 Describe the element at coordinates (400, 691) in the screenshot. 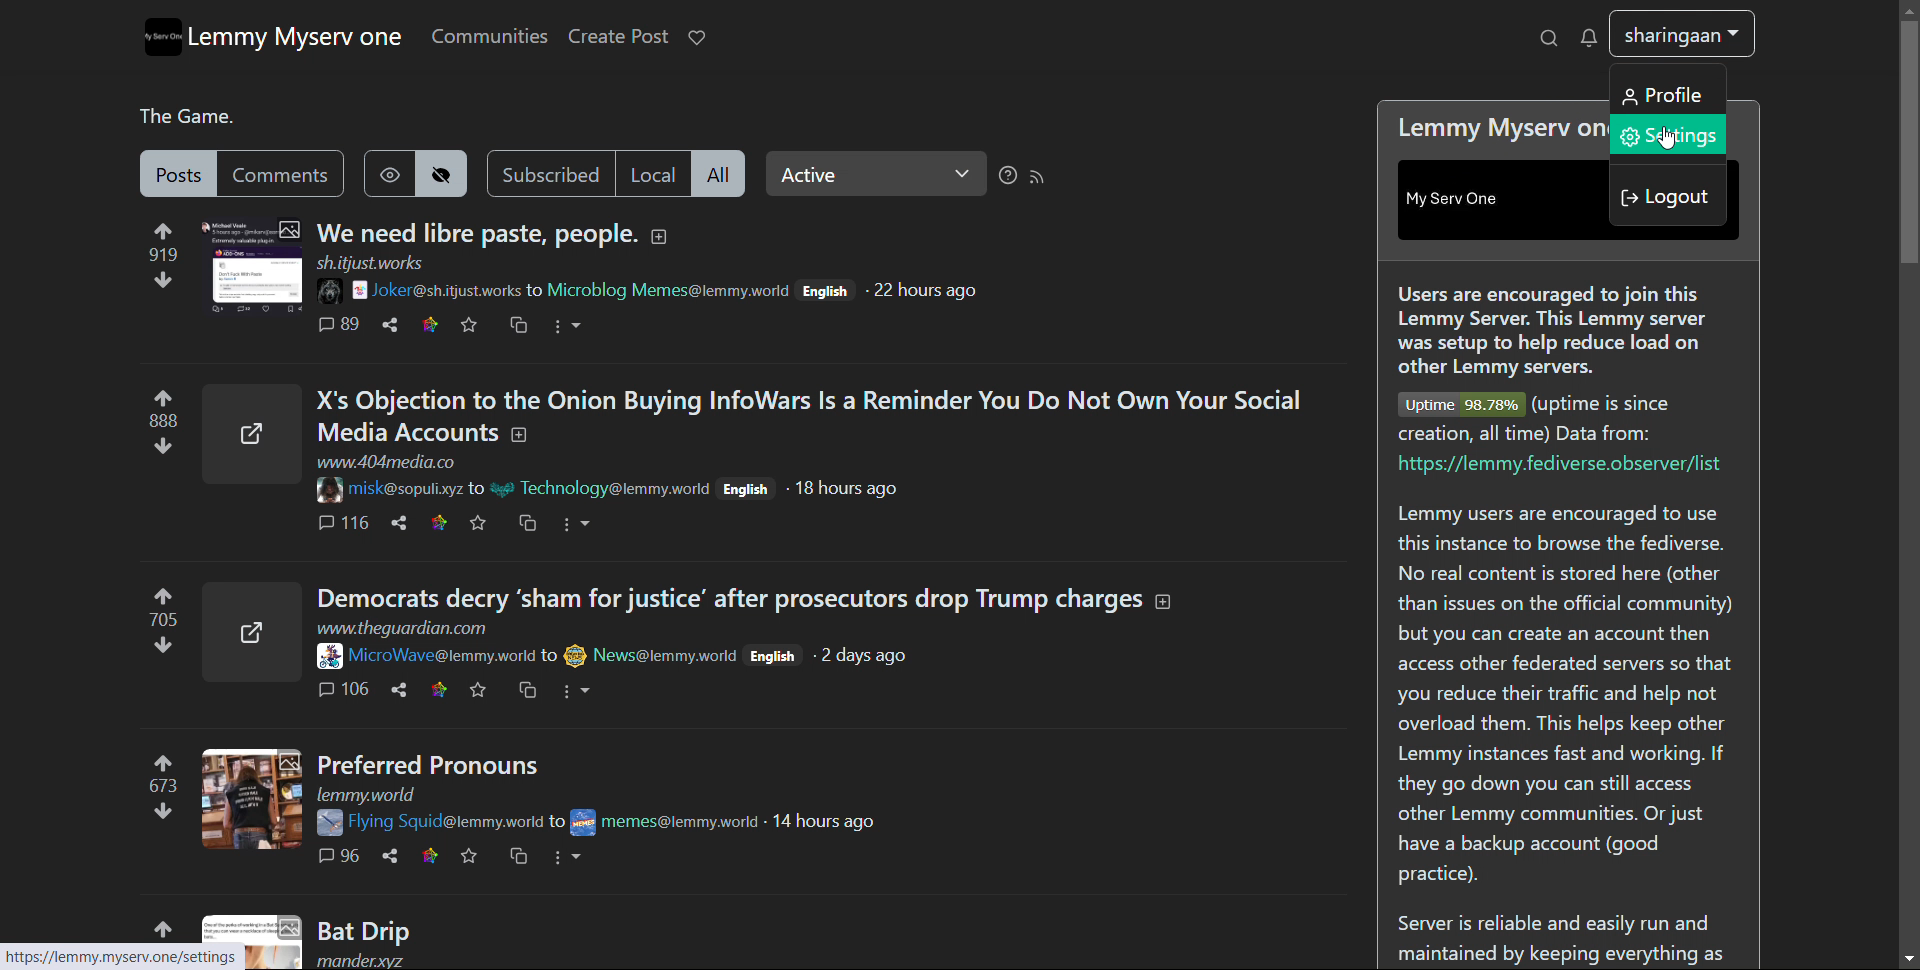

I see `share` at that location.